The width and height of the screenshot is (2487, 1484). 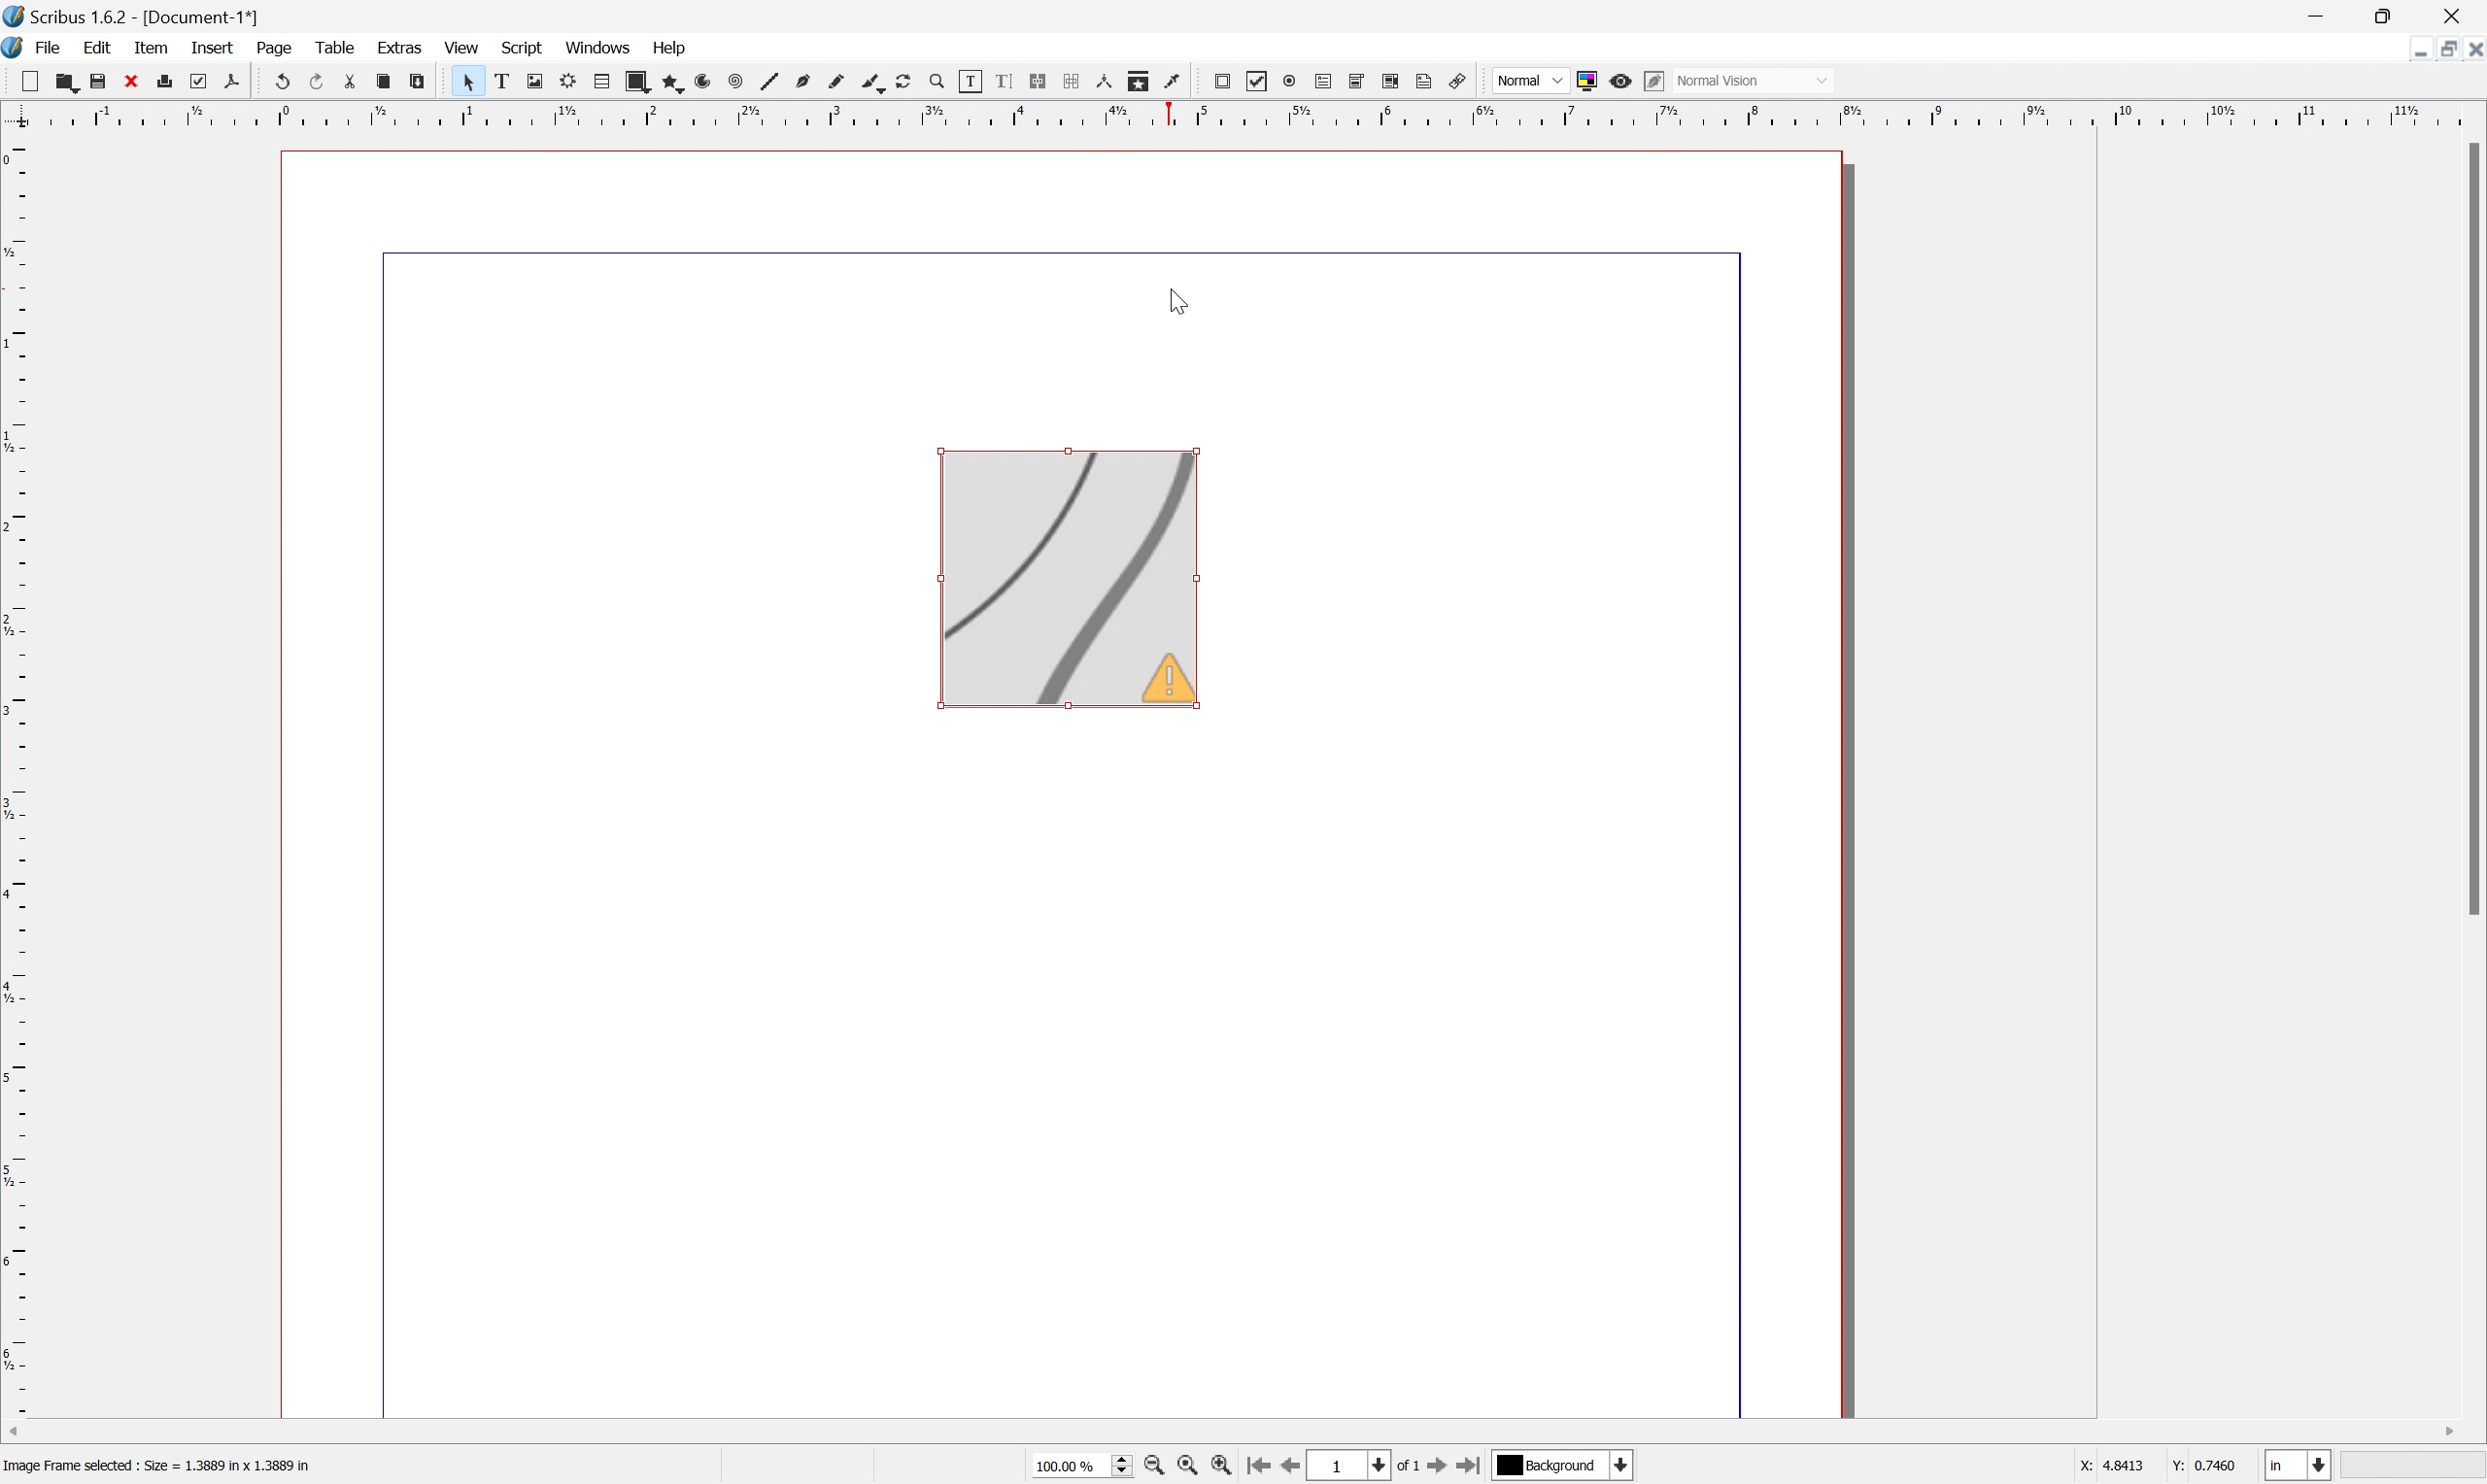 What do you see at coordinates (476, 83) in the screenshot?
I see `Select item` at bounding box center [476, 83].